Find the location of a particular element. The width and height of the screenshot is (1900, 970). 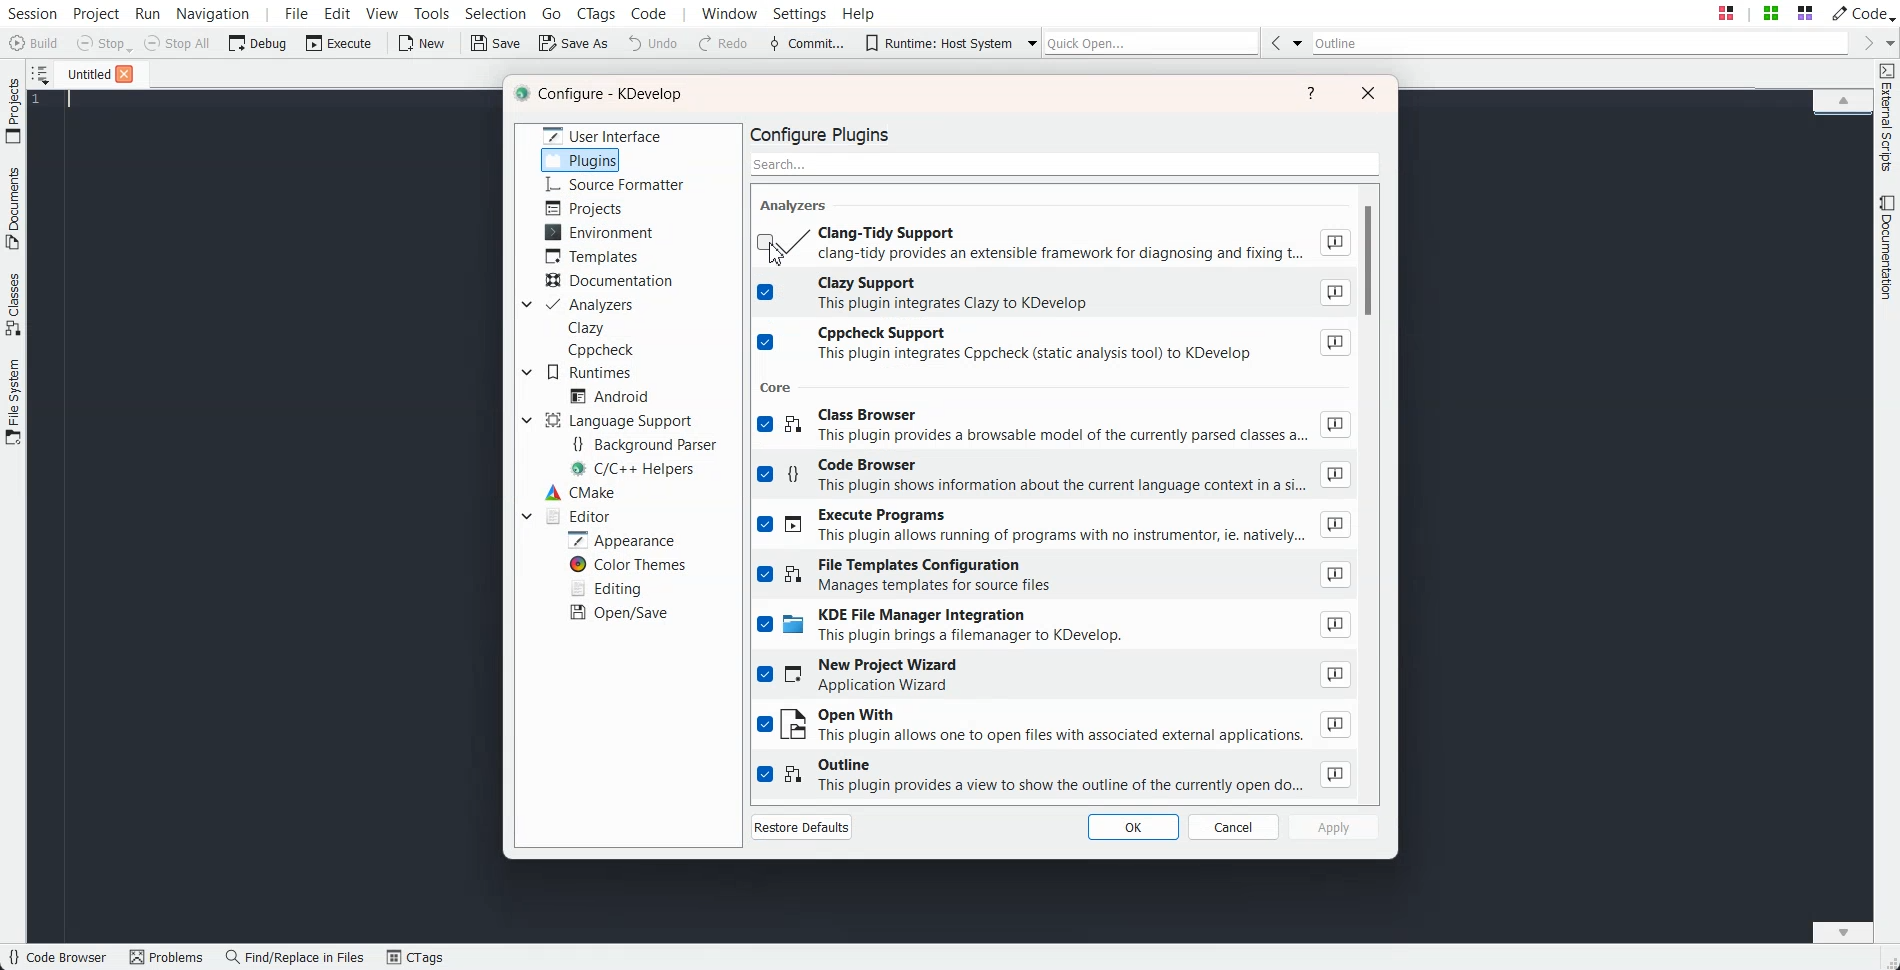

User Interface is located at coordinates (603, 134).